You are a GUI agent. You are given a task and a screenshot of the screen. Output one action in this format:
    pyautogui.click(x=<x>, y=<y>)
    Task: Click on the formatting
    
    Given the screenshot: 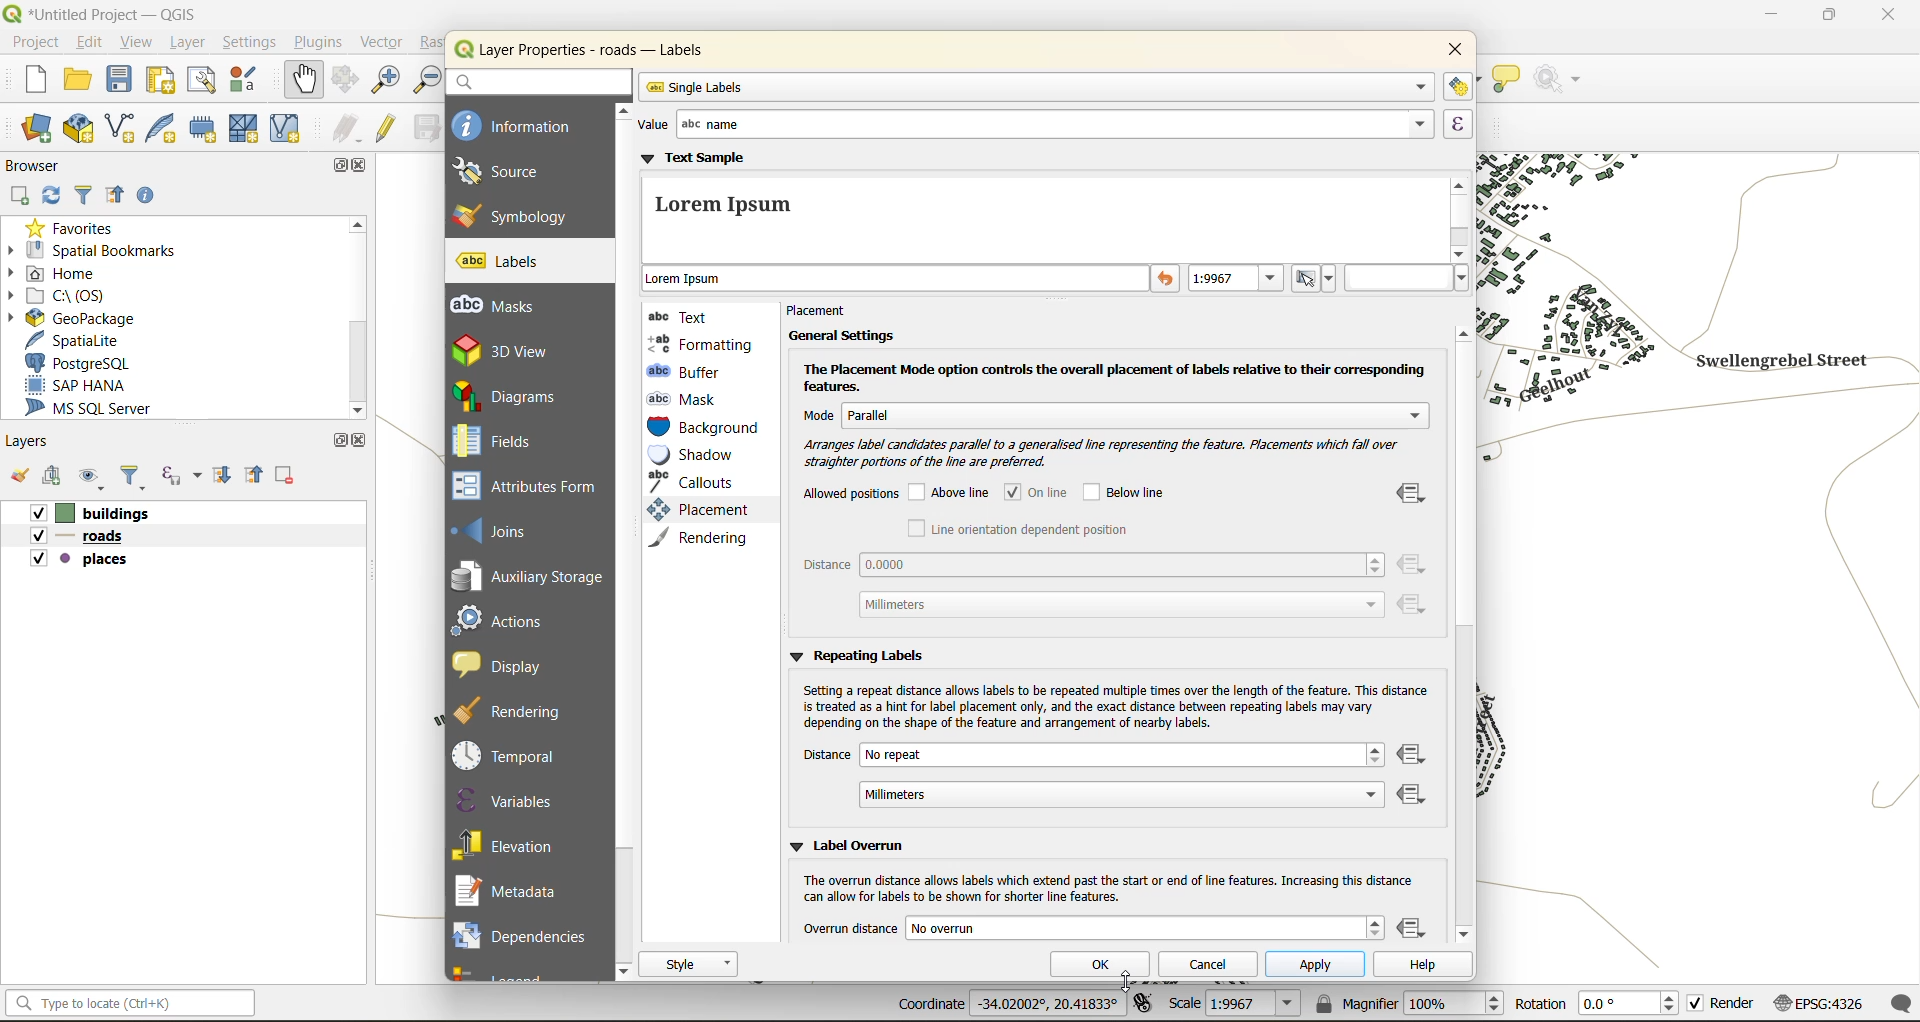 What is the action you would take?
    pyautogui.click(x=701, y=344)
    